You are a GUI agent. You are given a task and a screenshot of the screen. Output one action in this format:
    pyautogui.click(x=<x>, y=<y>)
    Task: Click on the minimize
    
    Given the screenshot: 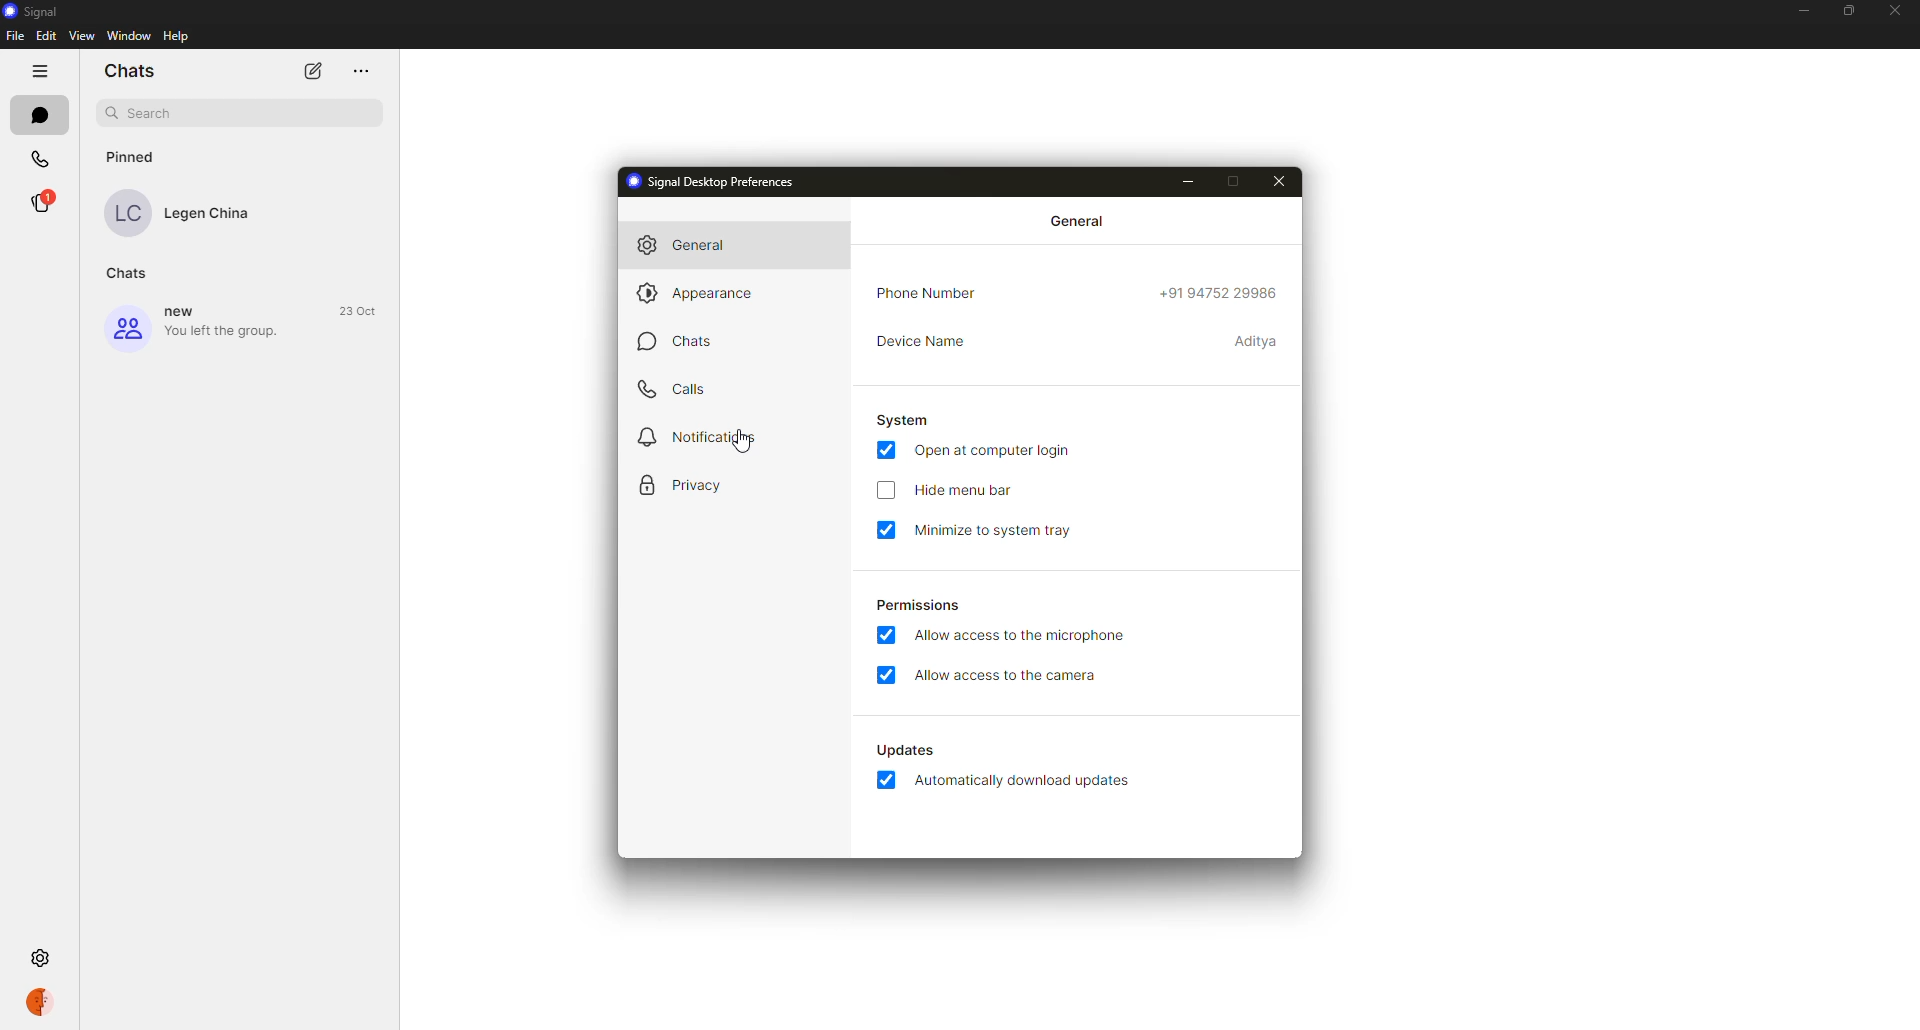 What is the action you would take?
    pyautogui.click(x=1804, y=11)
    